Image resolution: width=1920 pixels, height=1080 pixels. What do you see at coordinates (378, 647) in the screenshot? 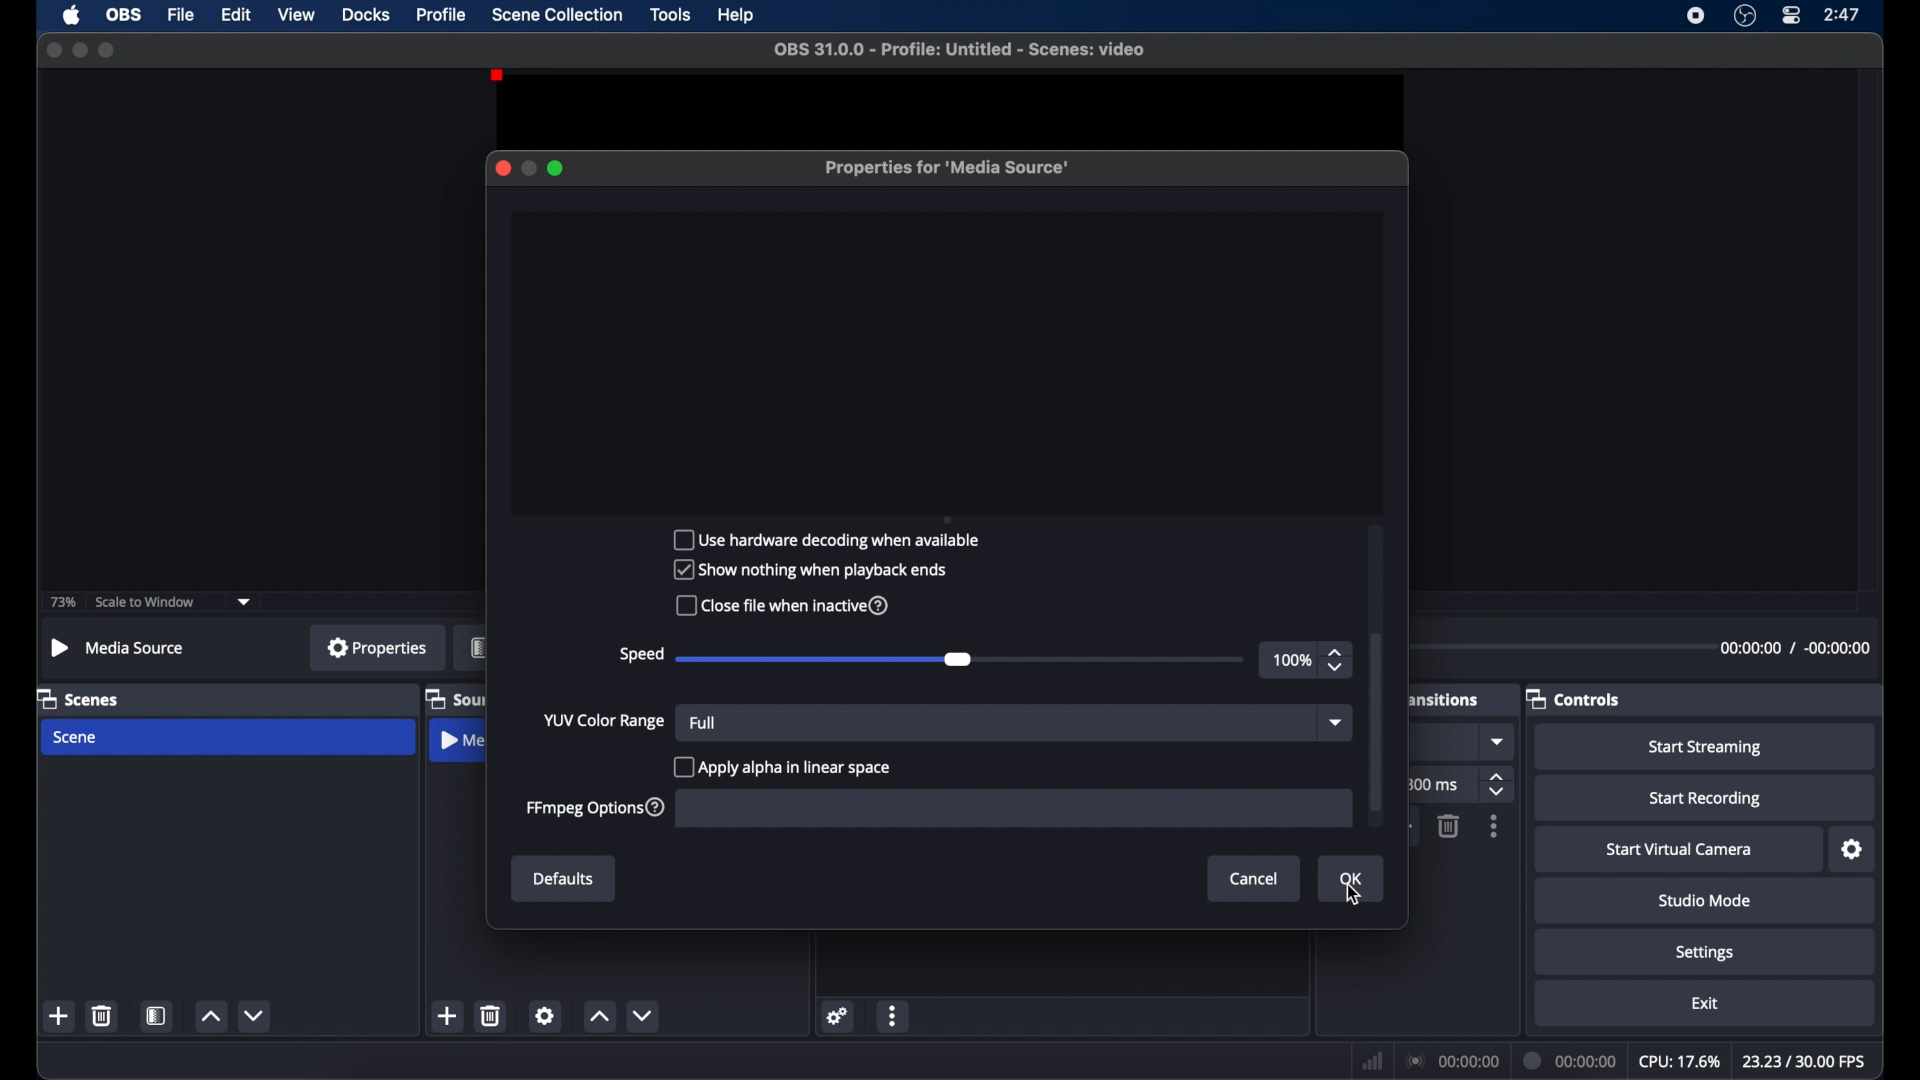
I see `properties` at bounding box center [378, 647].